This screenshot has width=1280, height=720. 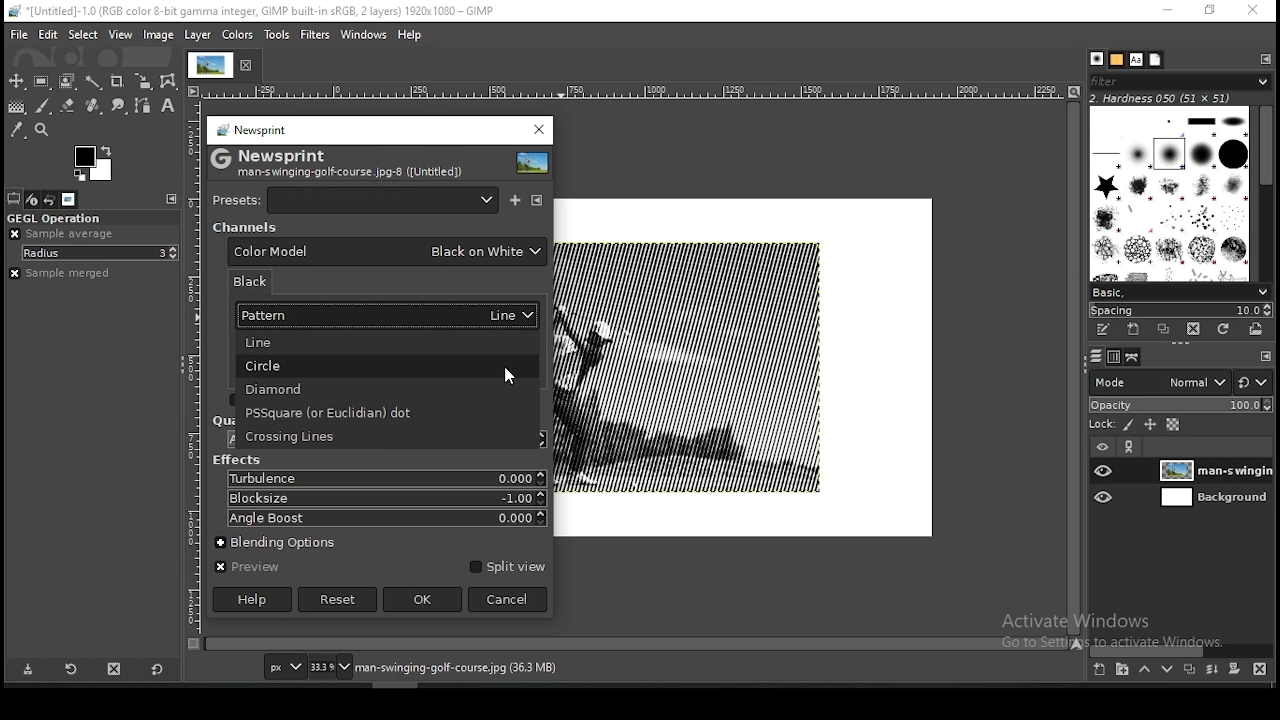 I want to click on help, so click(x=409, y=36).